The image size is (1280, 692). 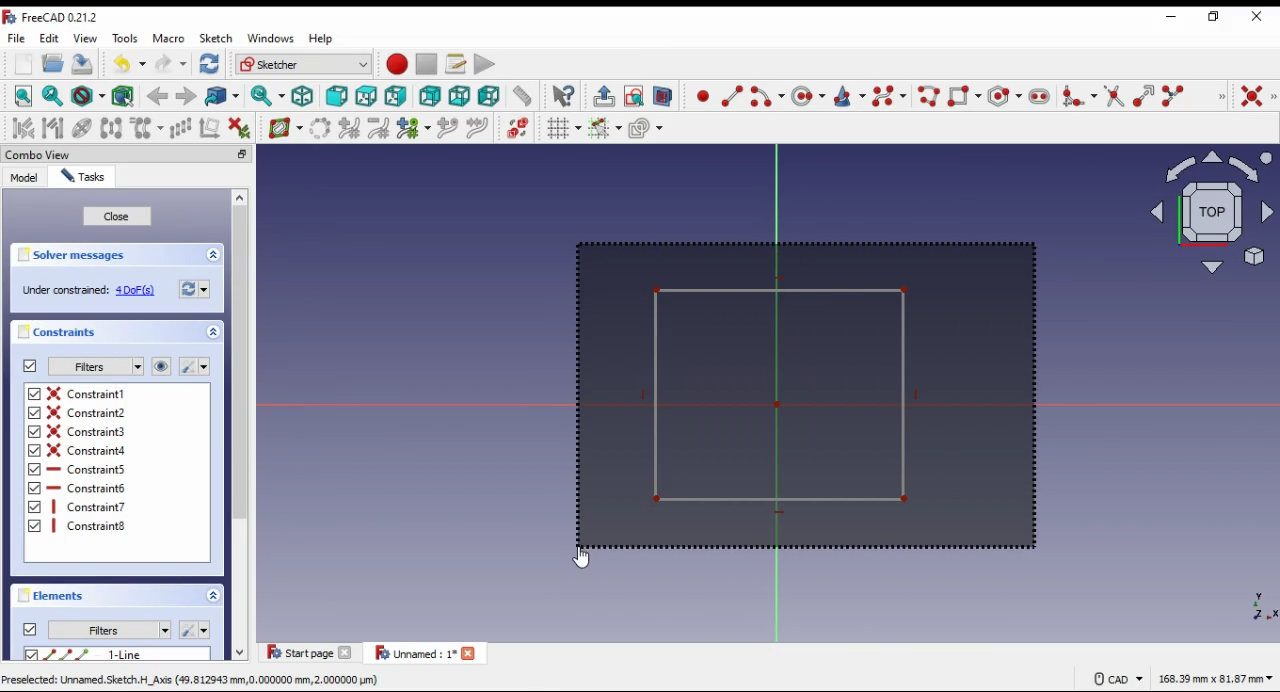 What do you see at coordinates (1258, 16) in the screenshot?
I see `close windp` at bounding box center [1258, 16].